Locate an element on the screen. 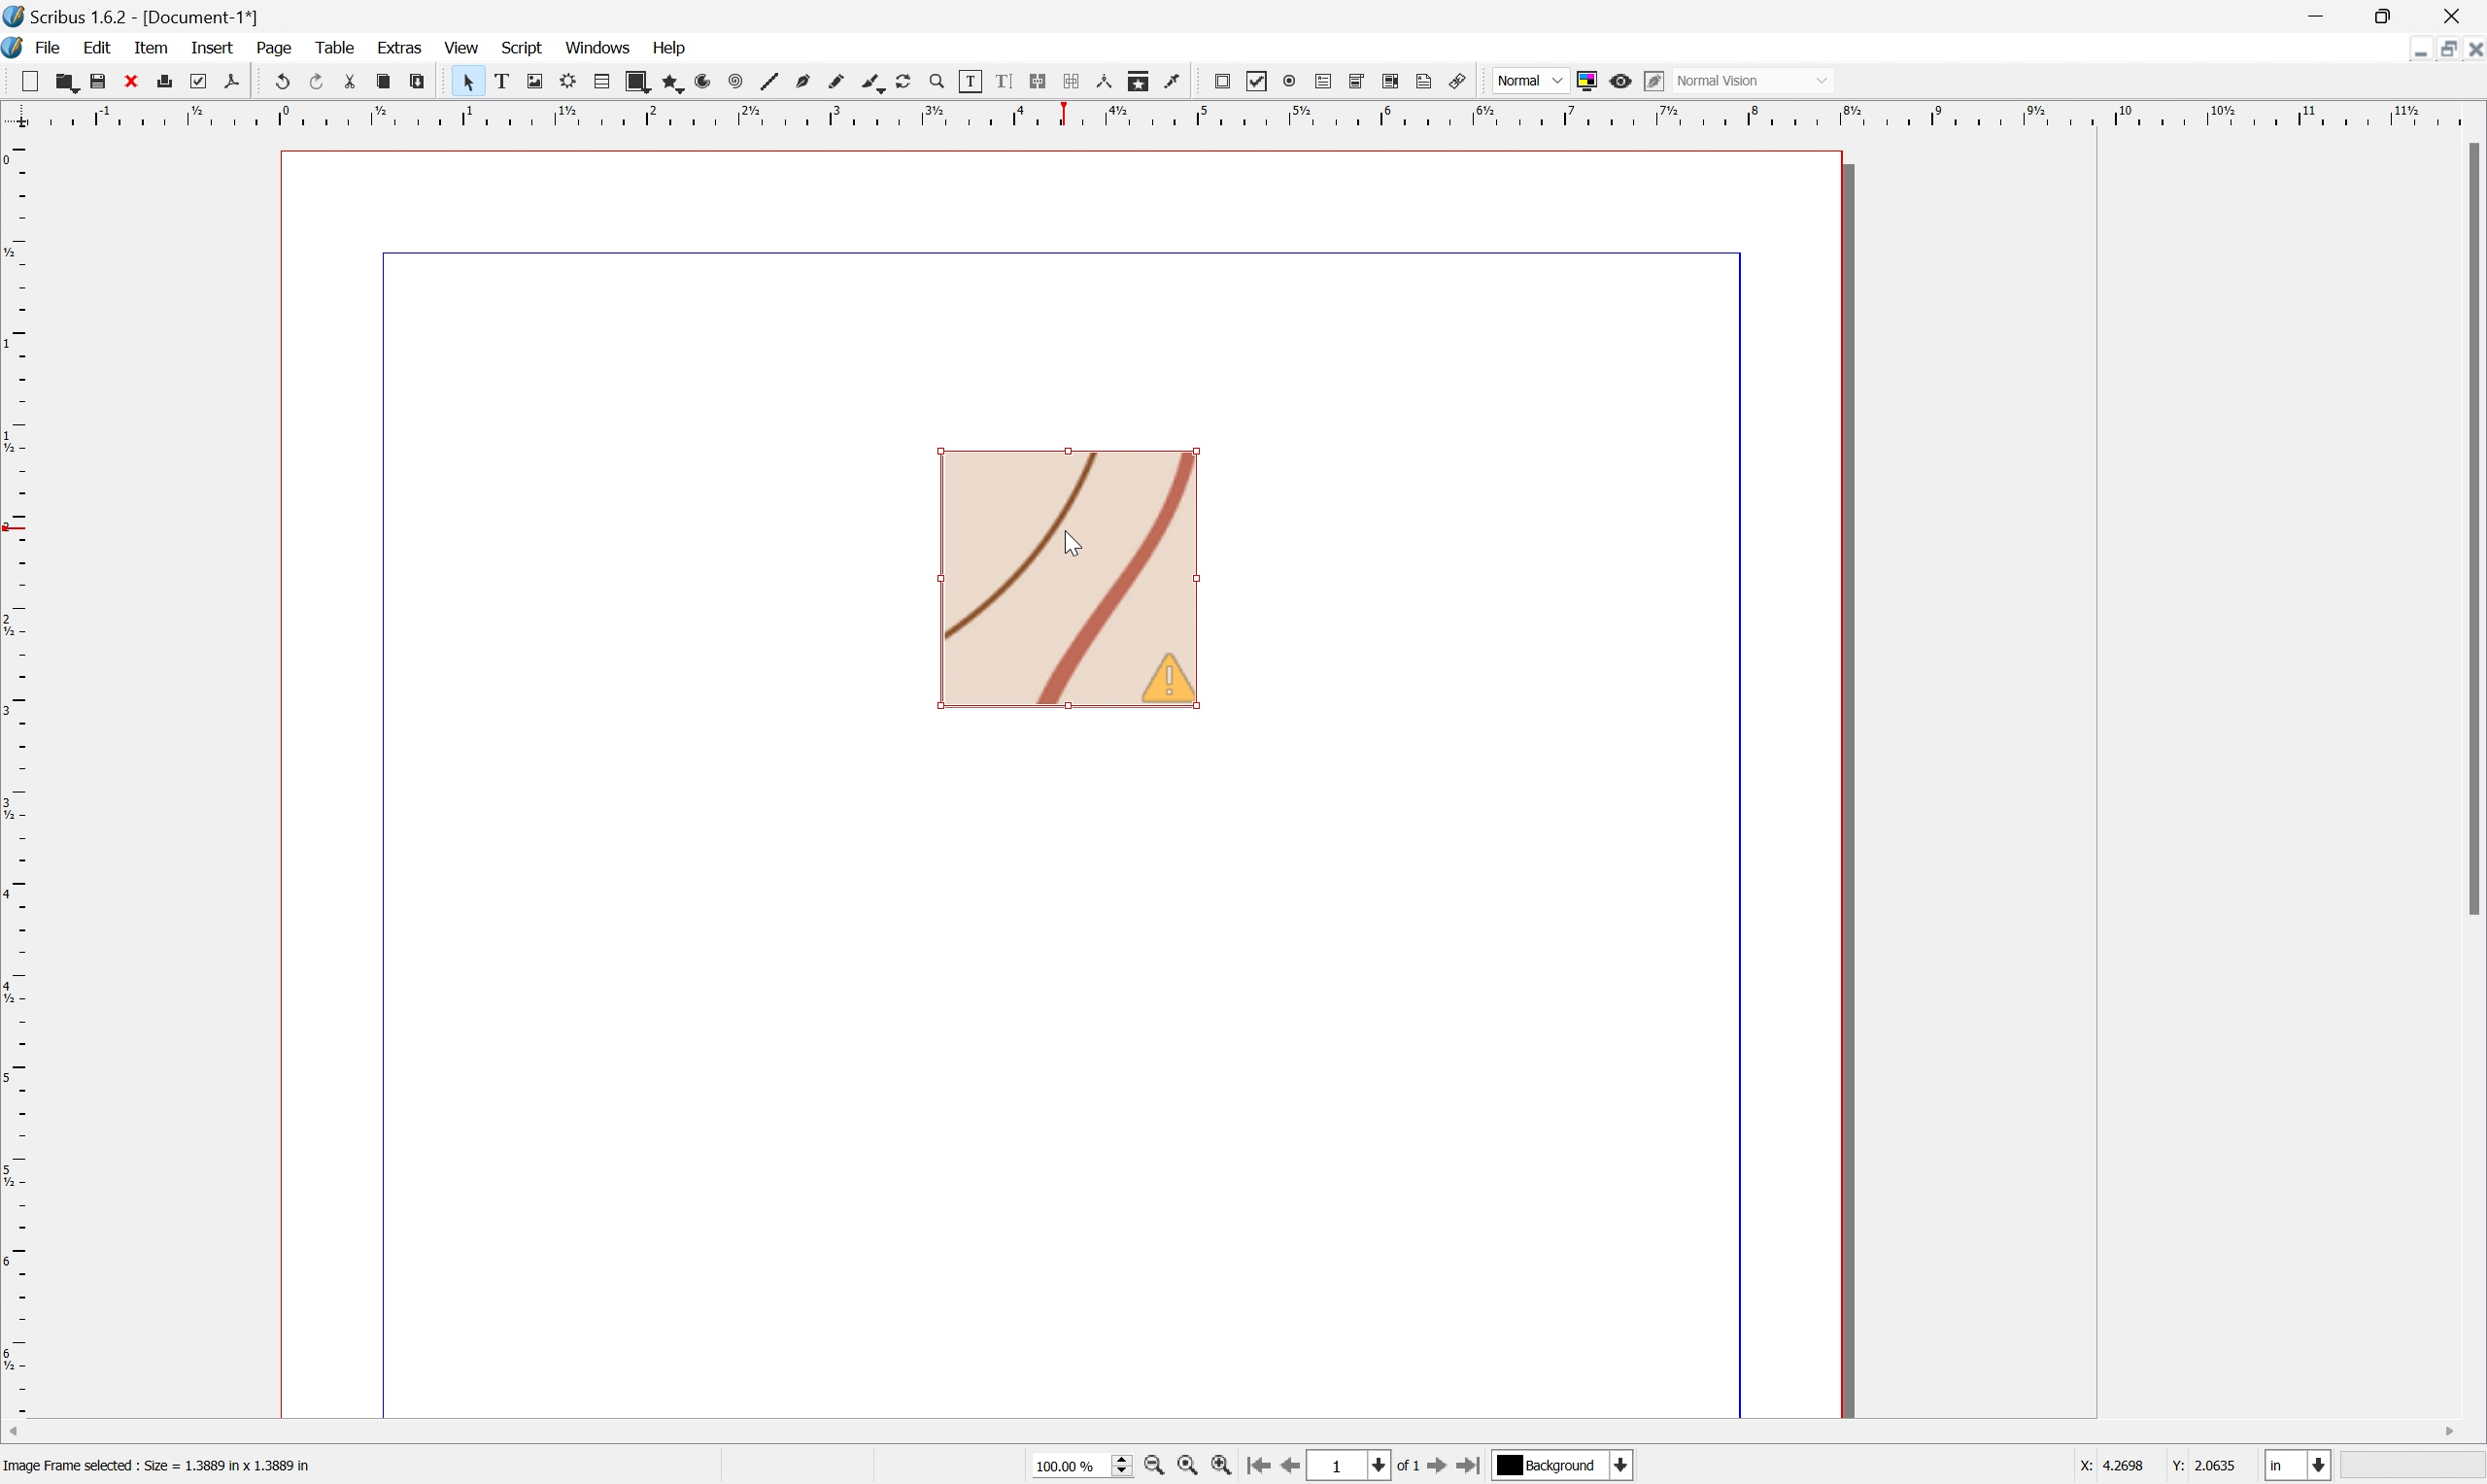  Preflight verifier is located at coordinates (204, 83).